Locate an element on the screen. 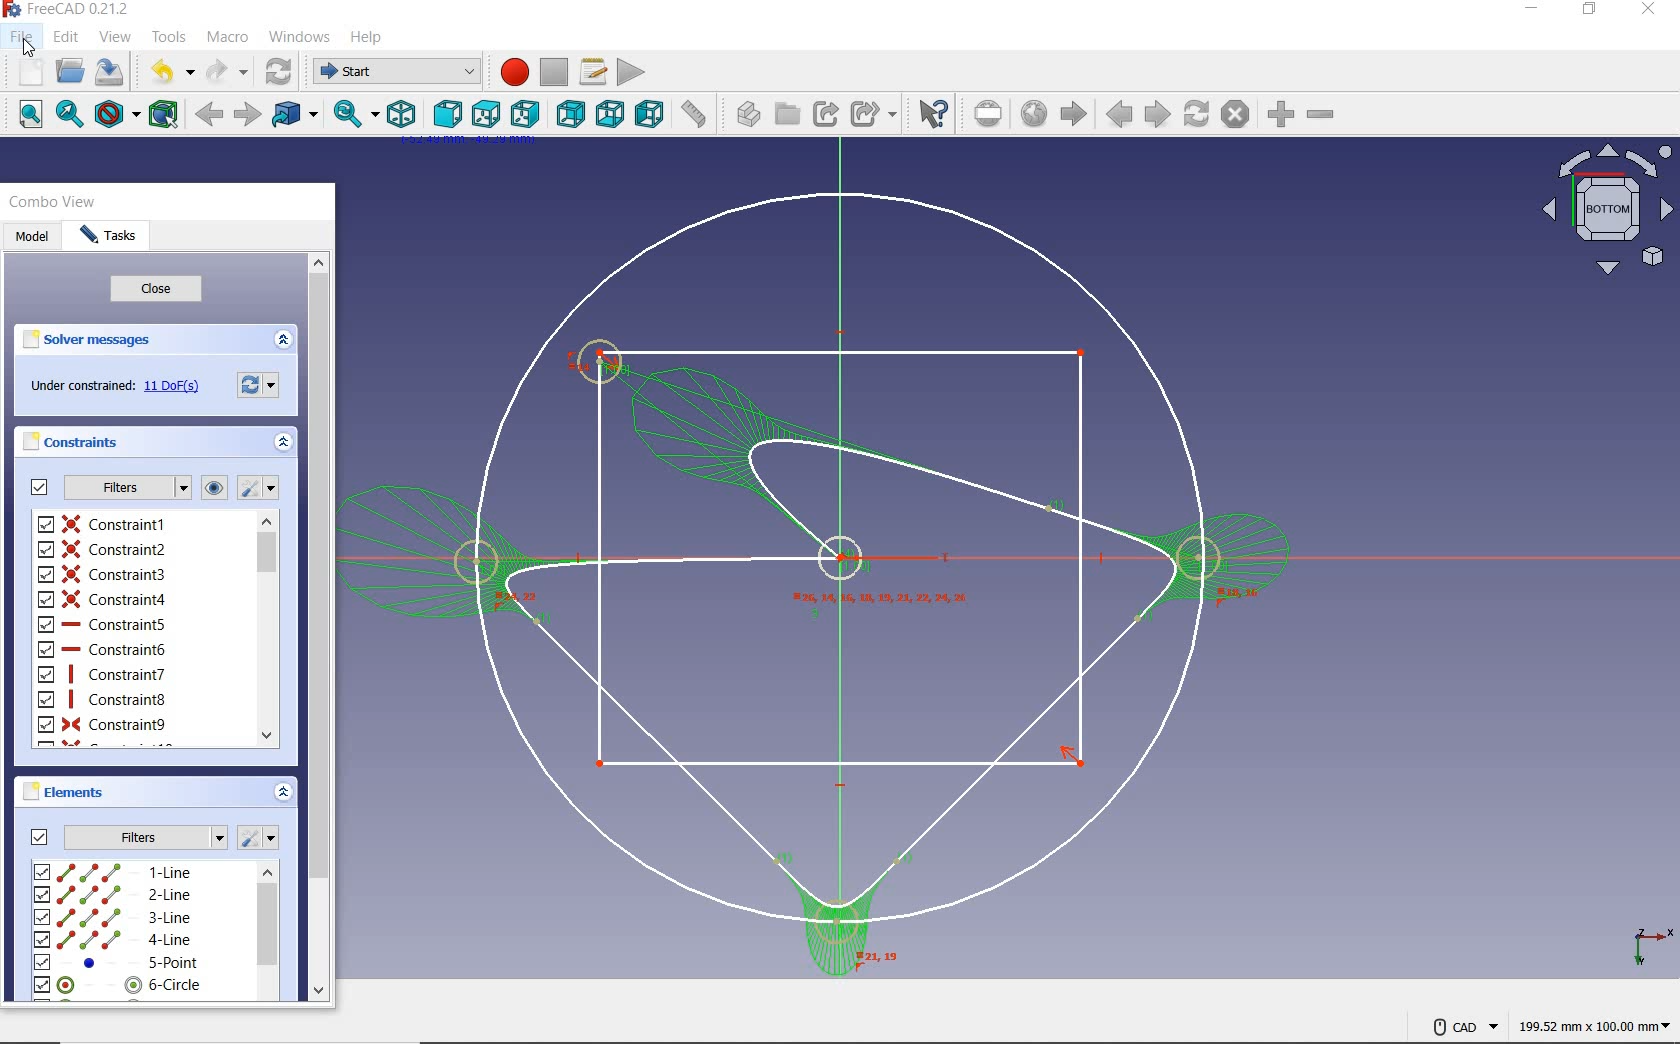 Image resolution: width=1680 pixels, height=1044 pixels. open is located at coordinates (71, 74).